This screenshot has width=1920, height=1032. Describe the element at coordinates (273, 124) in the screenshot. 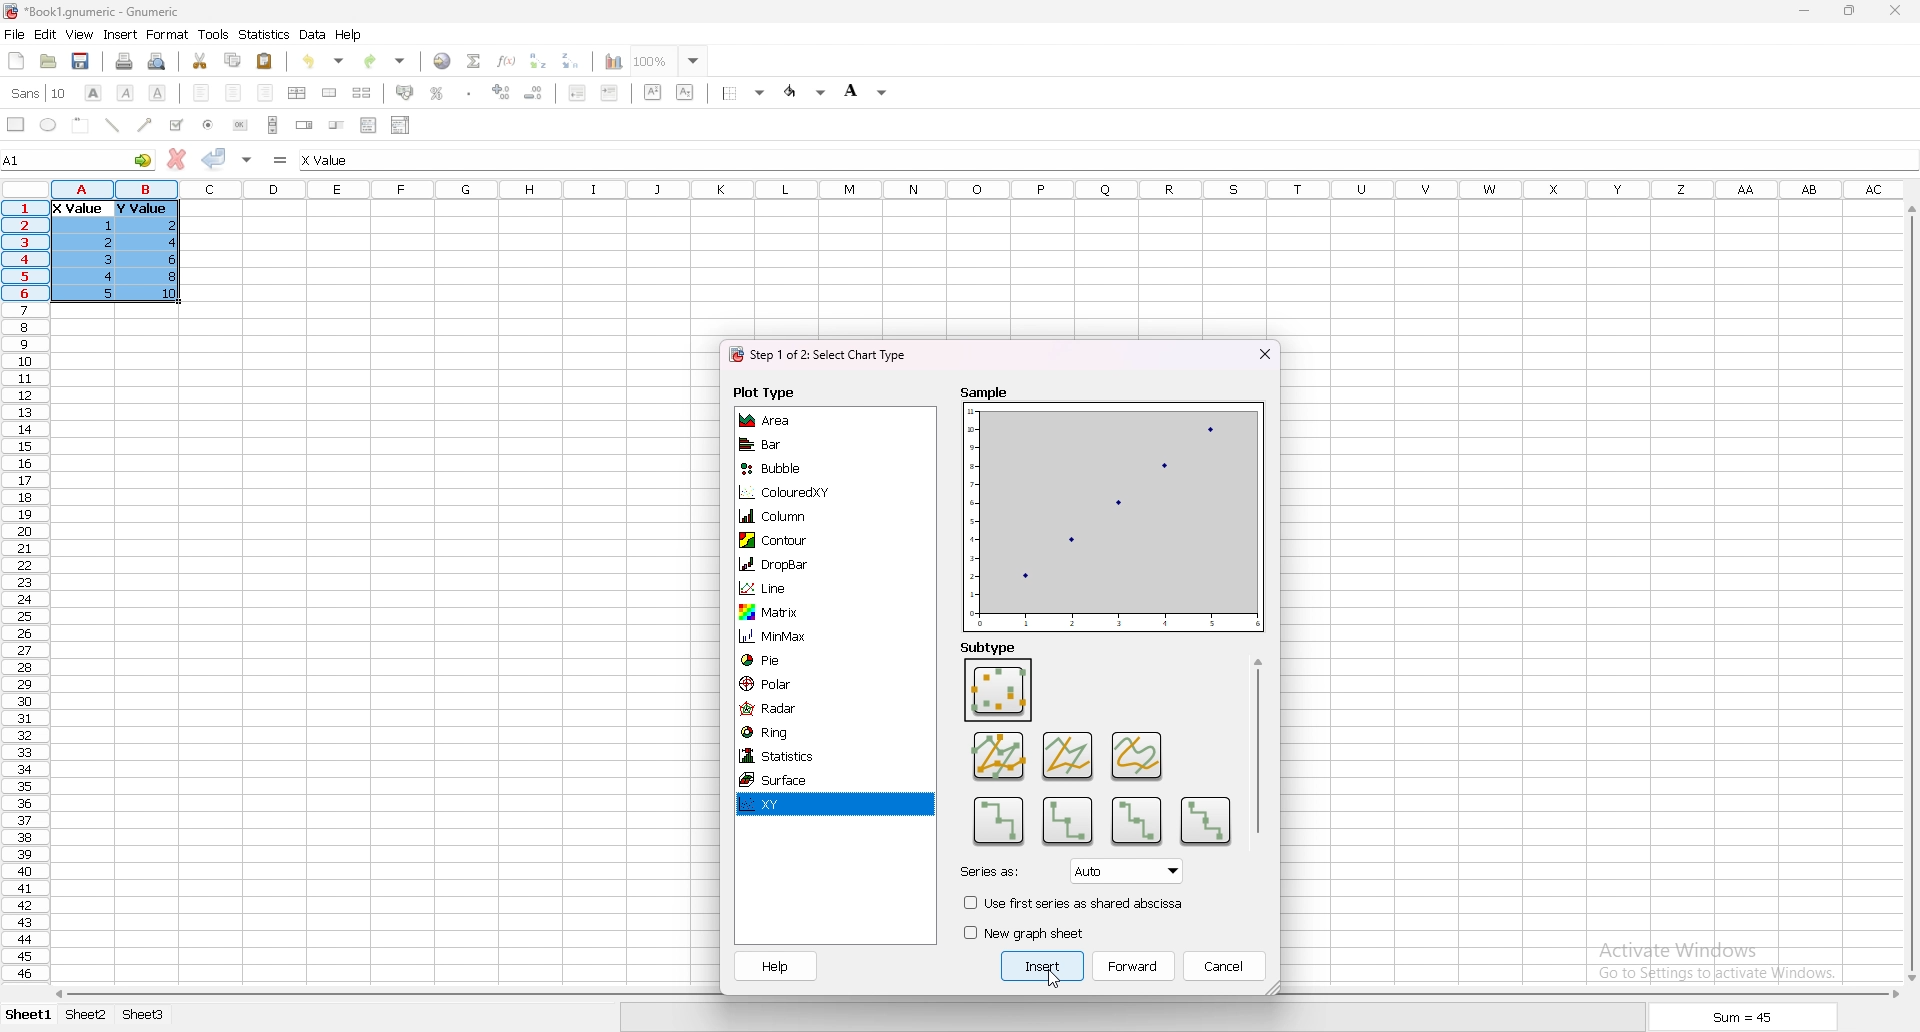

I see `scroll bar` at that location.